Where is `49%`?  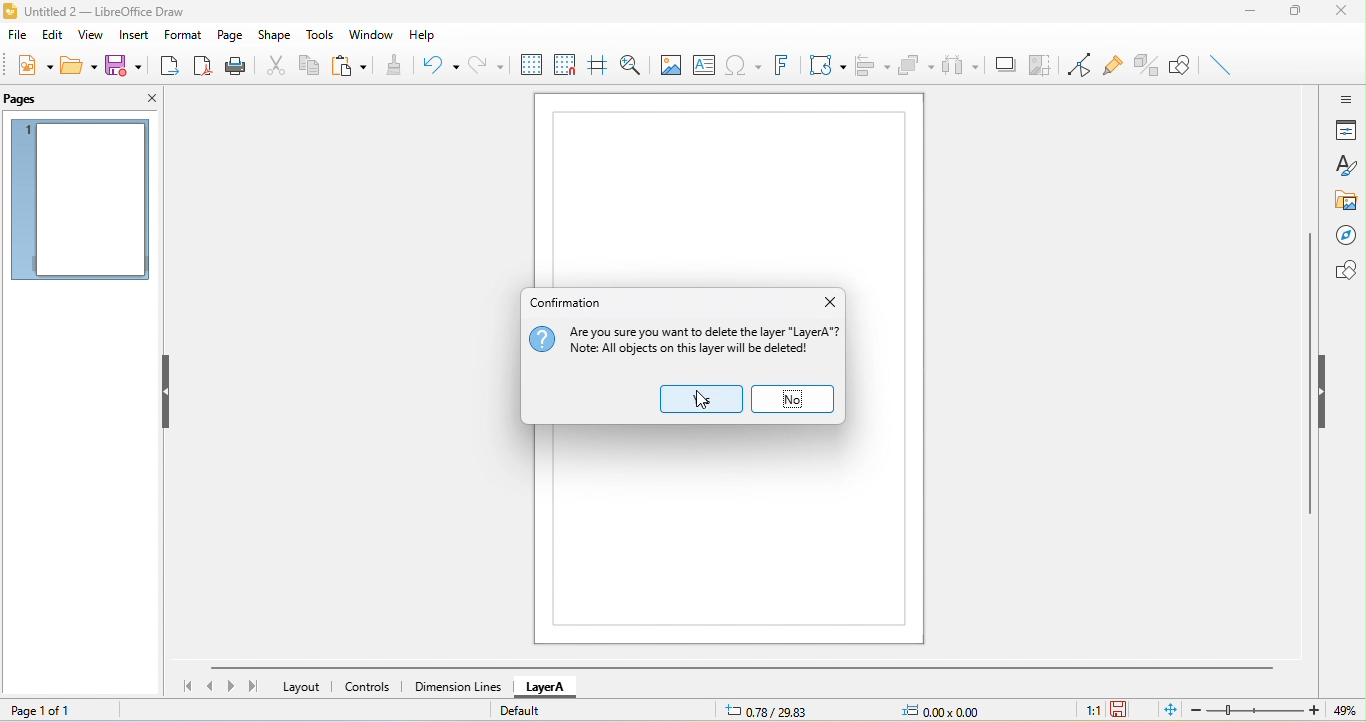 49% is located at coordinates (1348, 709).